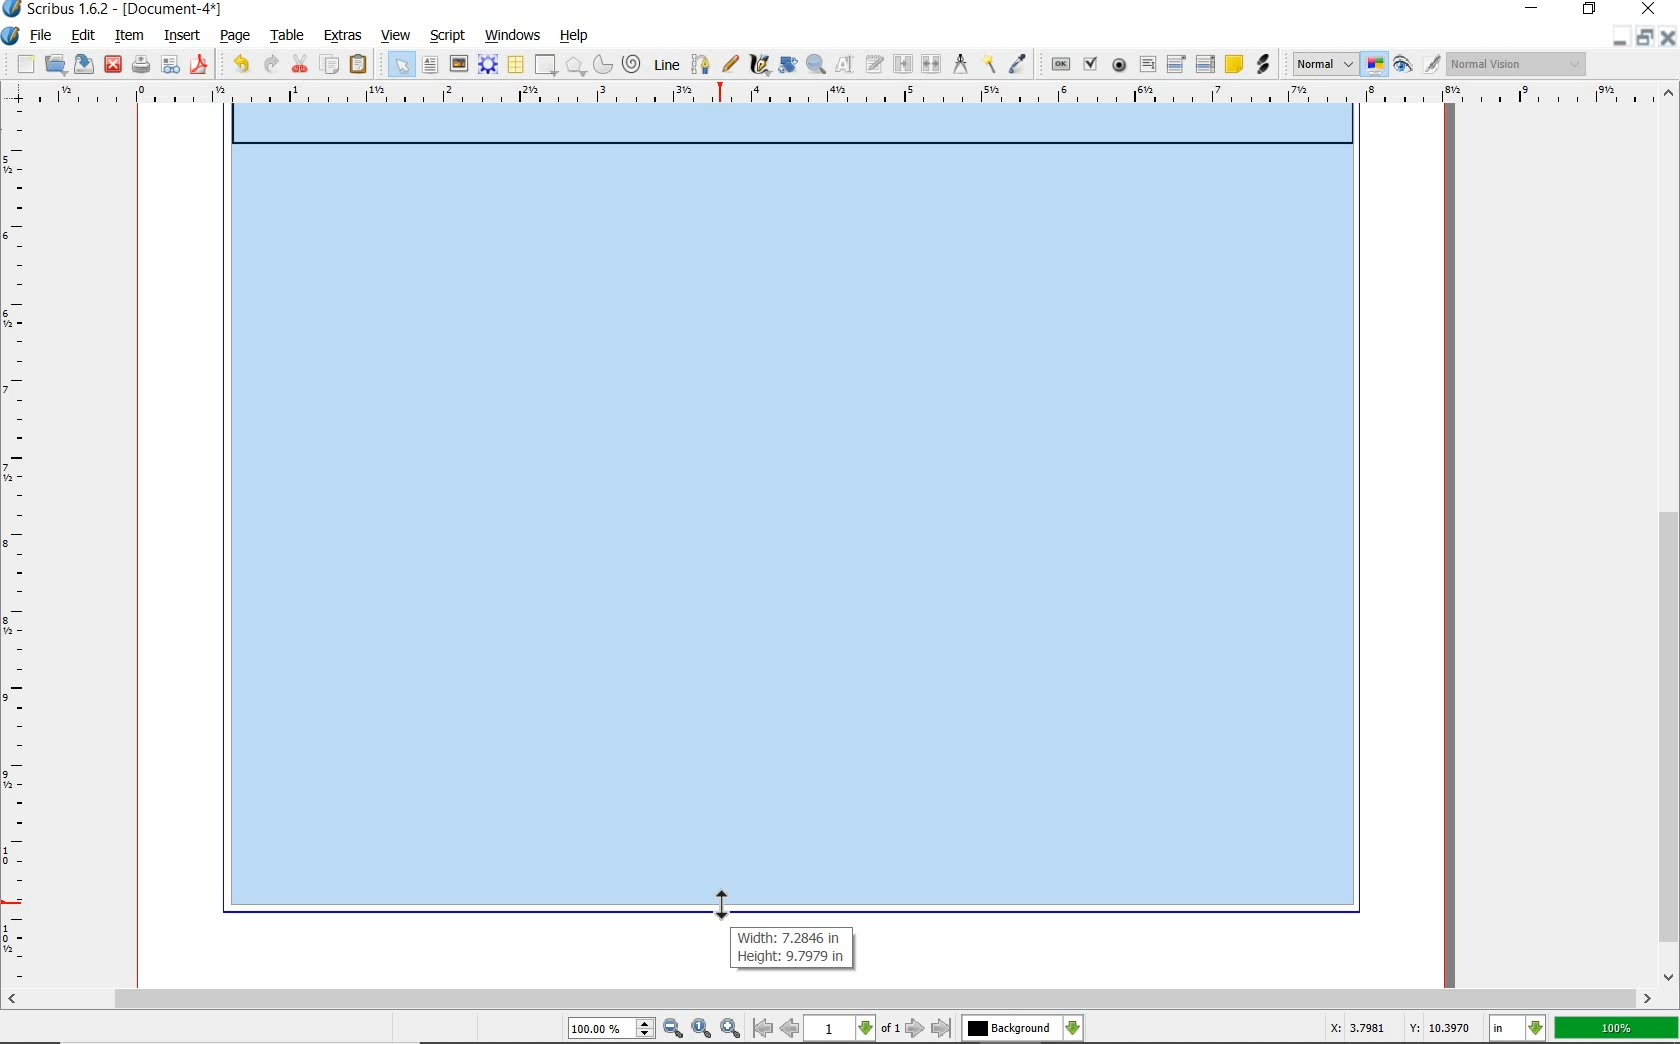  What do you see at coordinates (892, 1029) in the screenshot?
I see `of 1` at bounding box center [892, 1029].